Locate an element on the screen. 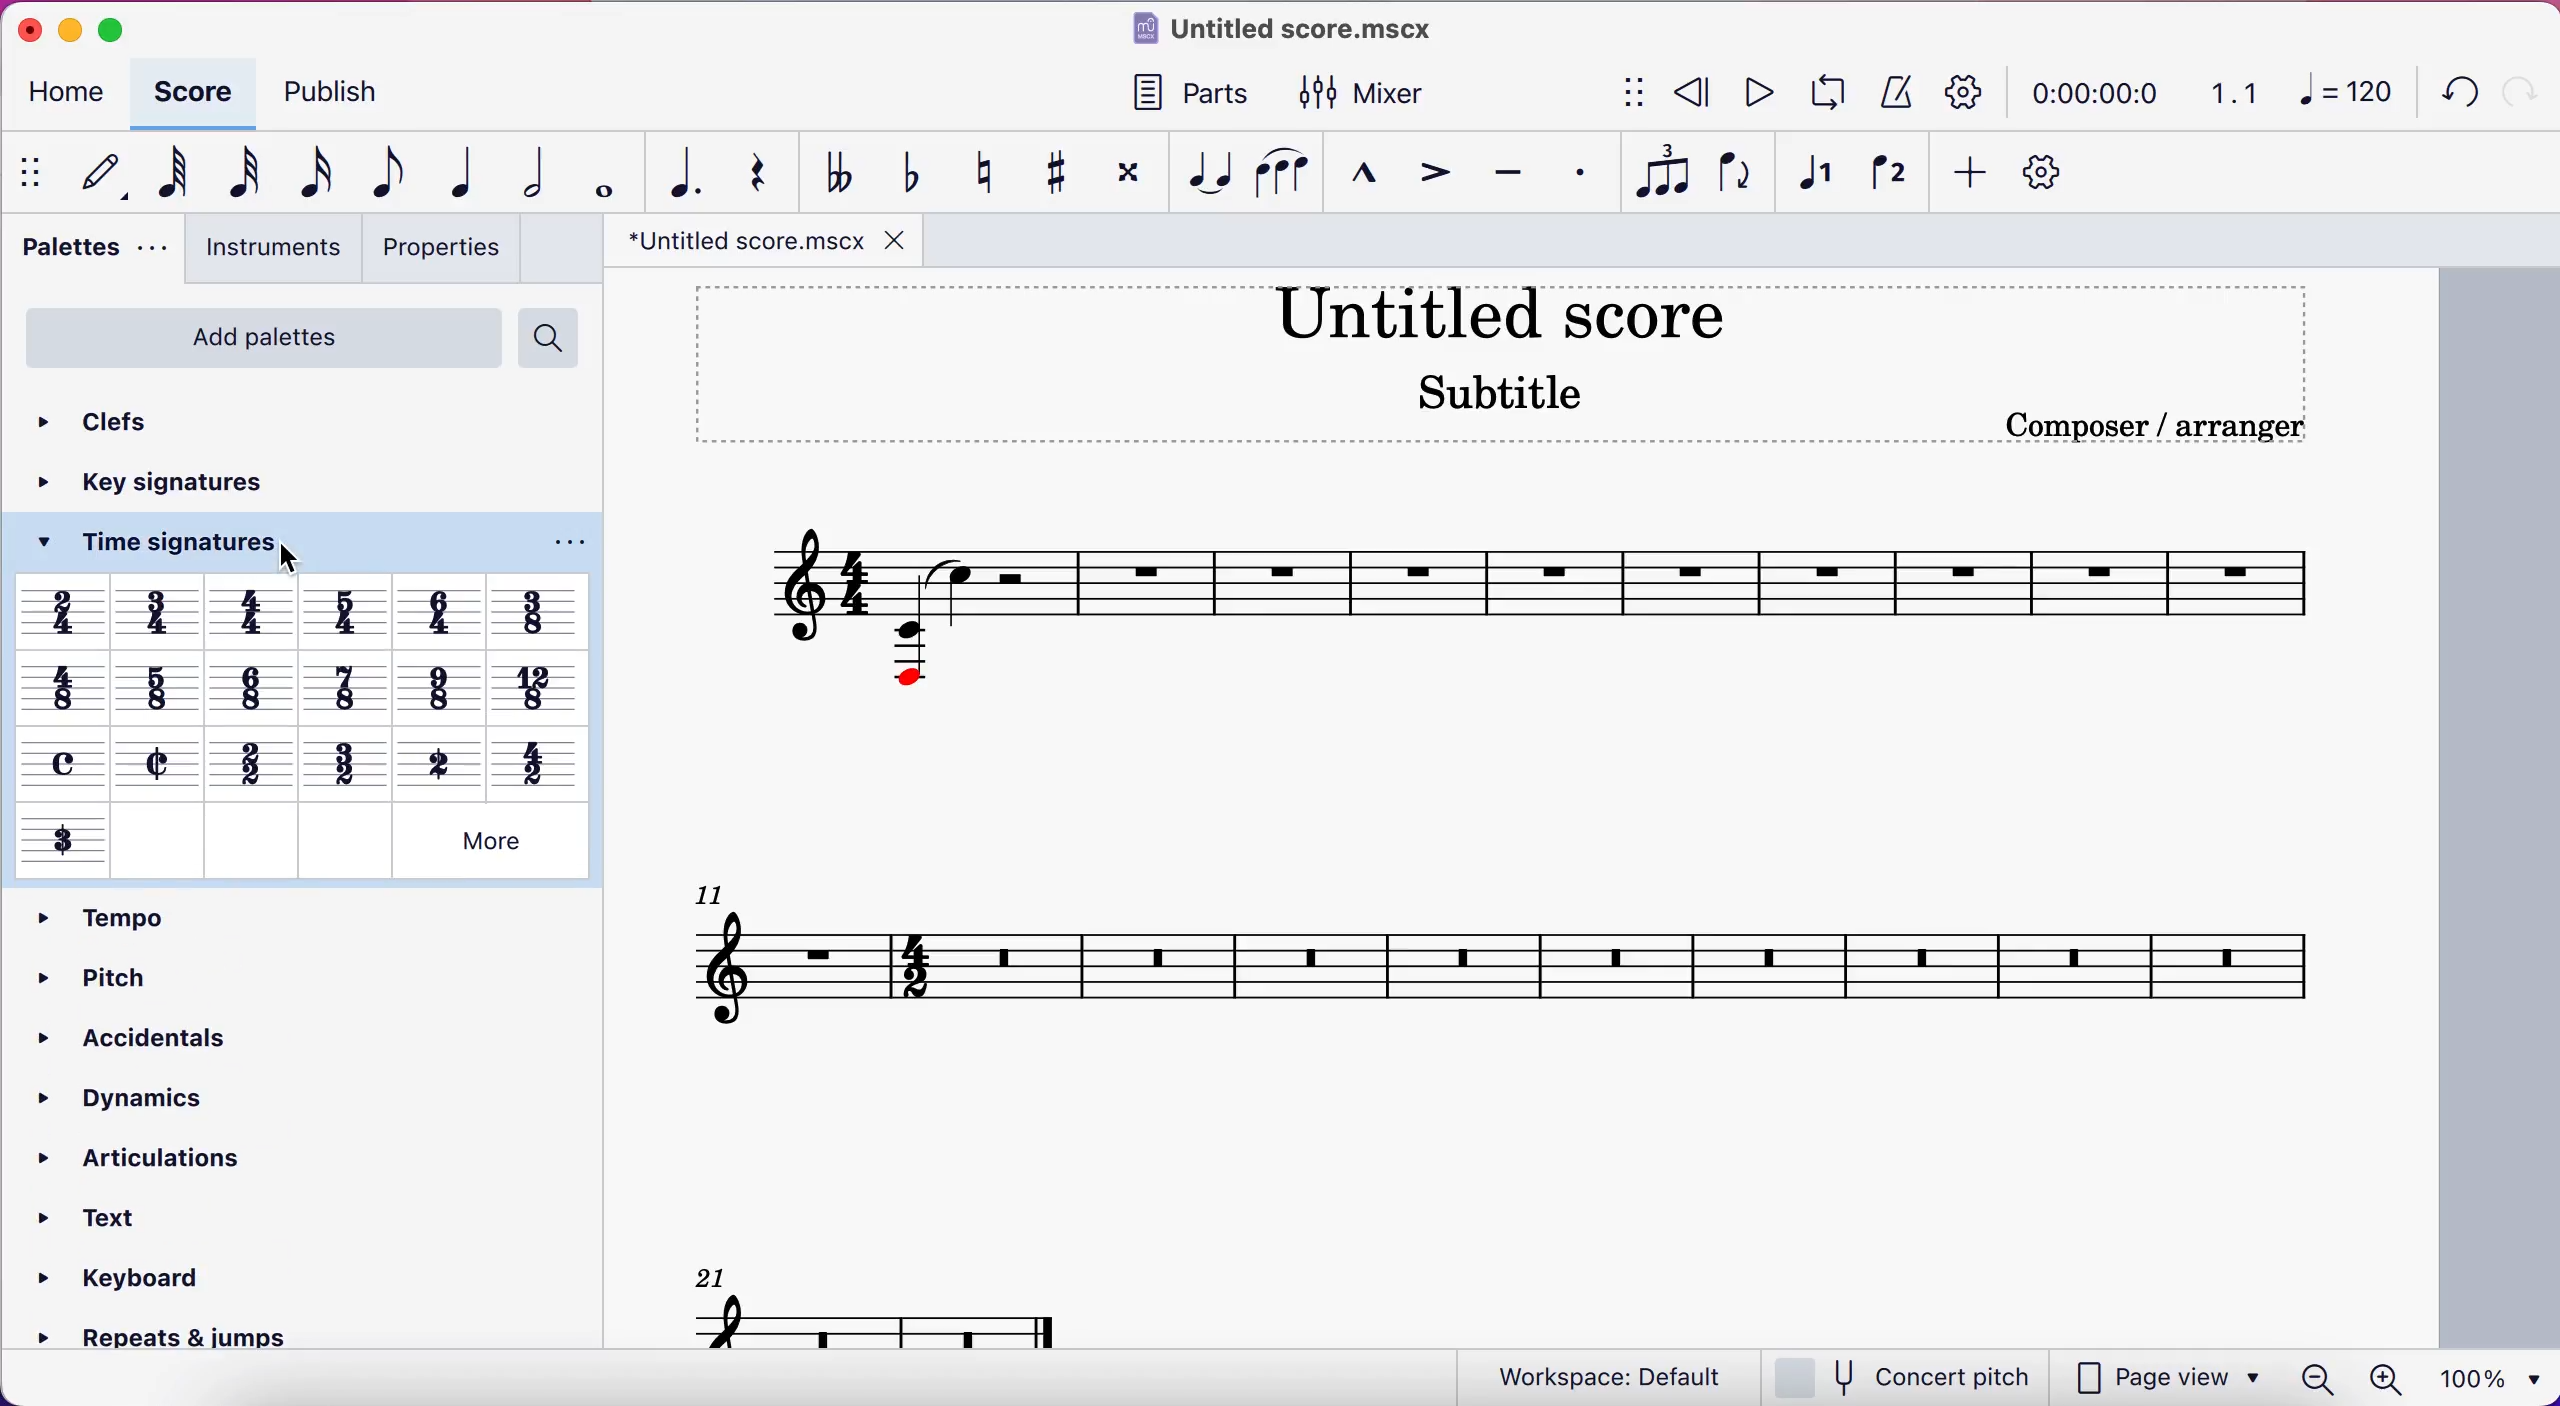  add is located at coordinates (1971, 173).